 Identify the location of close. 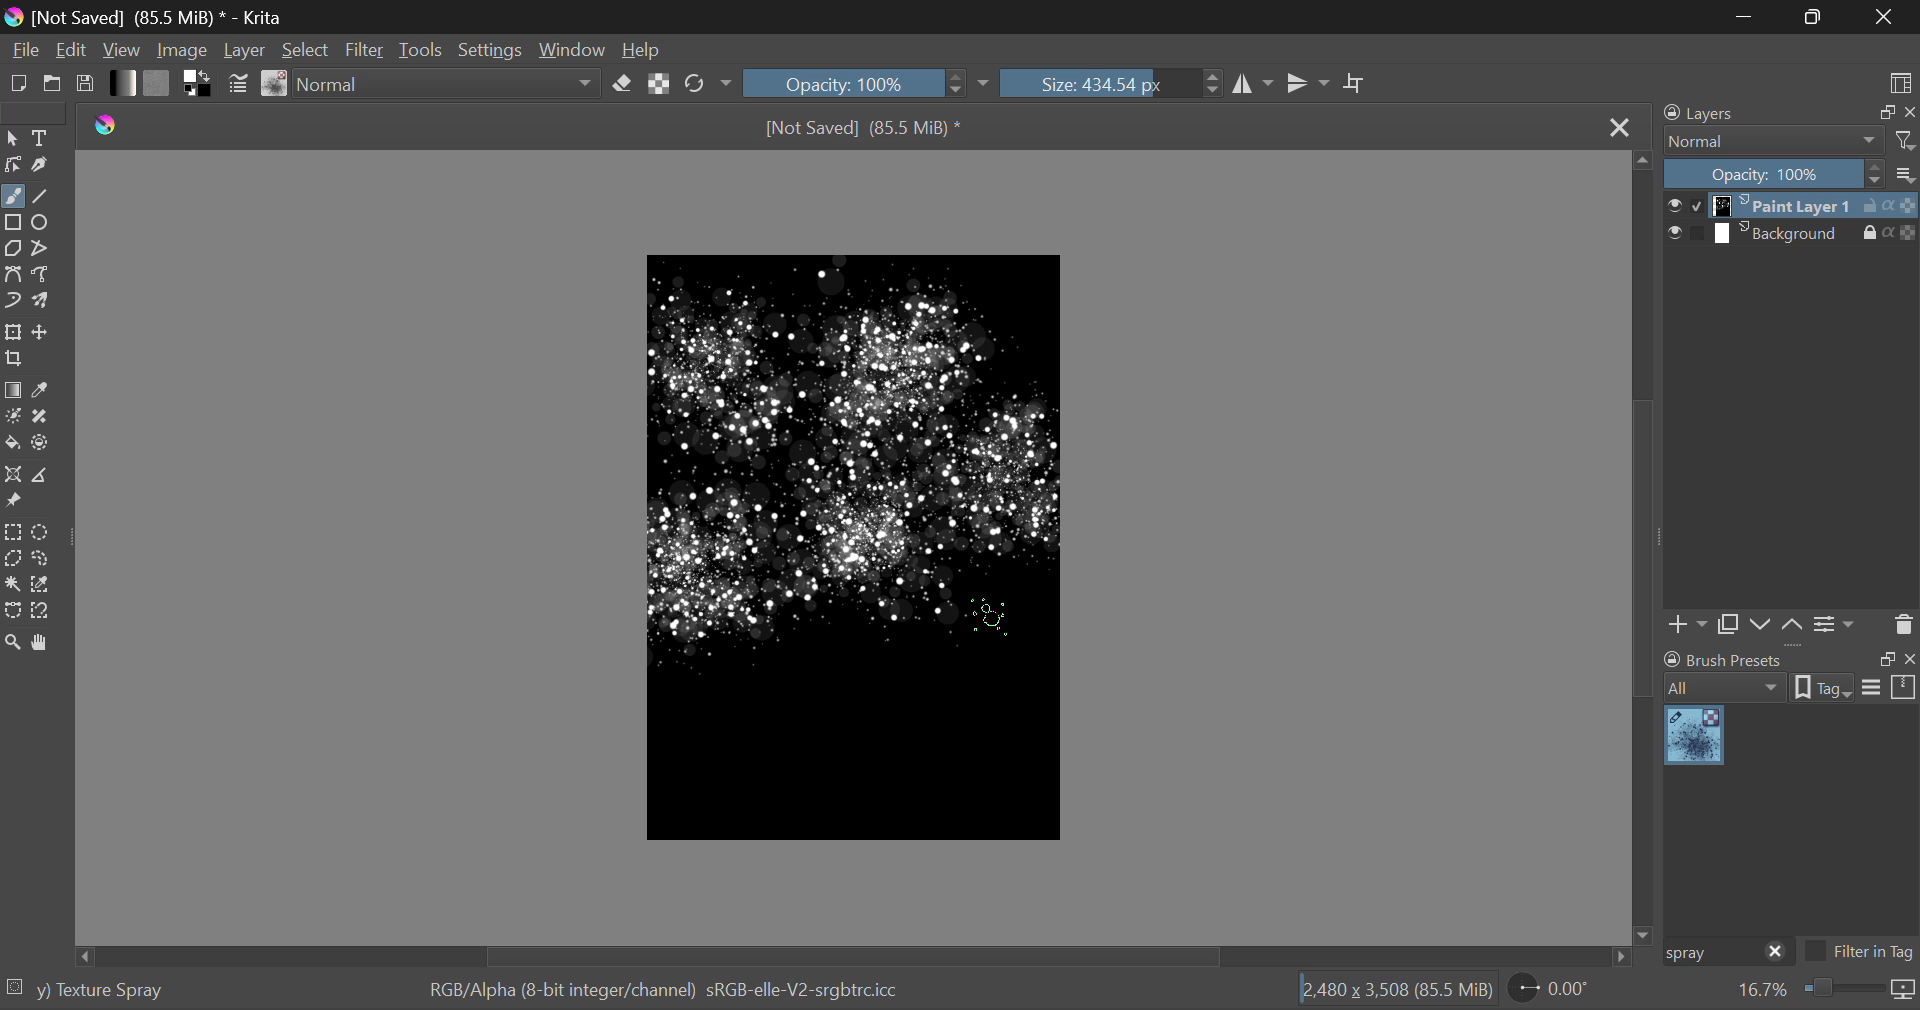
(1908, 659).